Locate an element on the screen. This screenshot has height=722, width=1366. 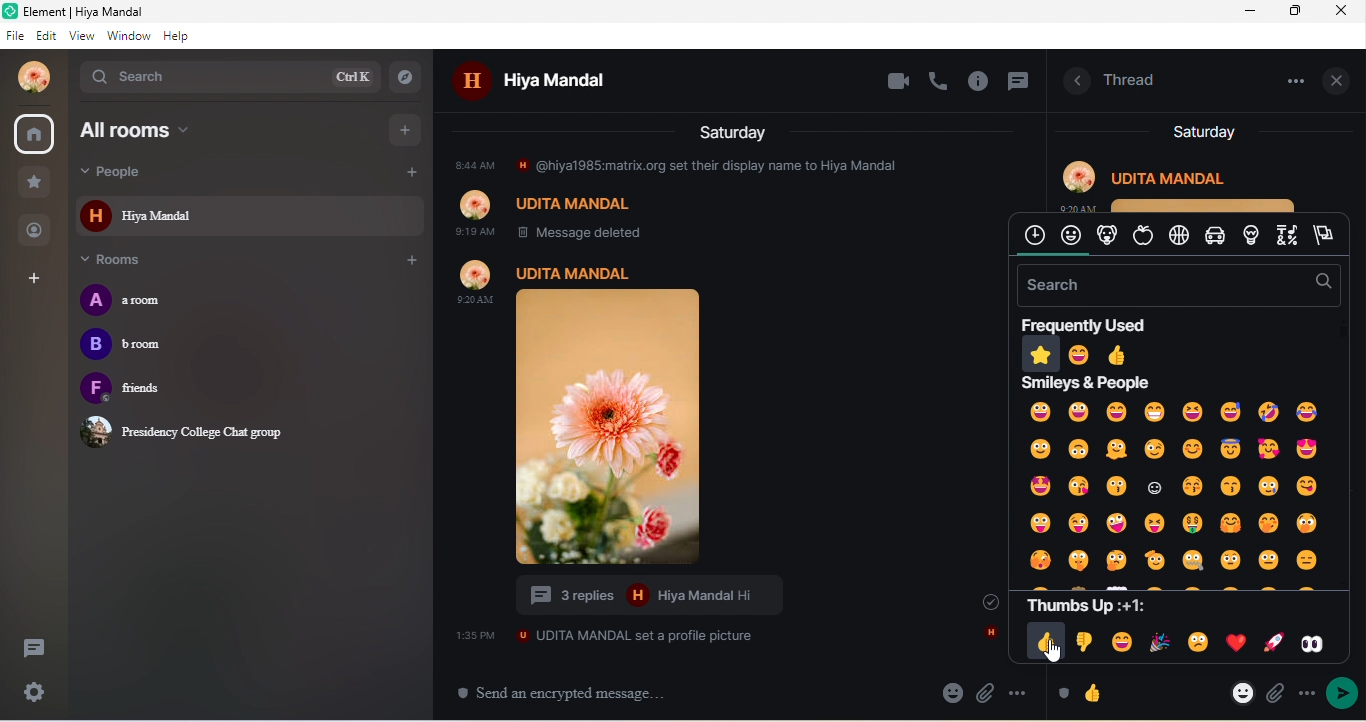
search is located at coordinates (228, 76).